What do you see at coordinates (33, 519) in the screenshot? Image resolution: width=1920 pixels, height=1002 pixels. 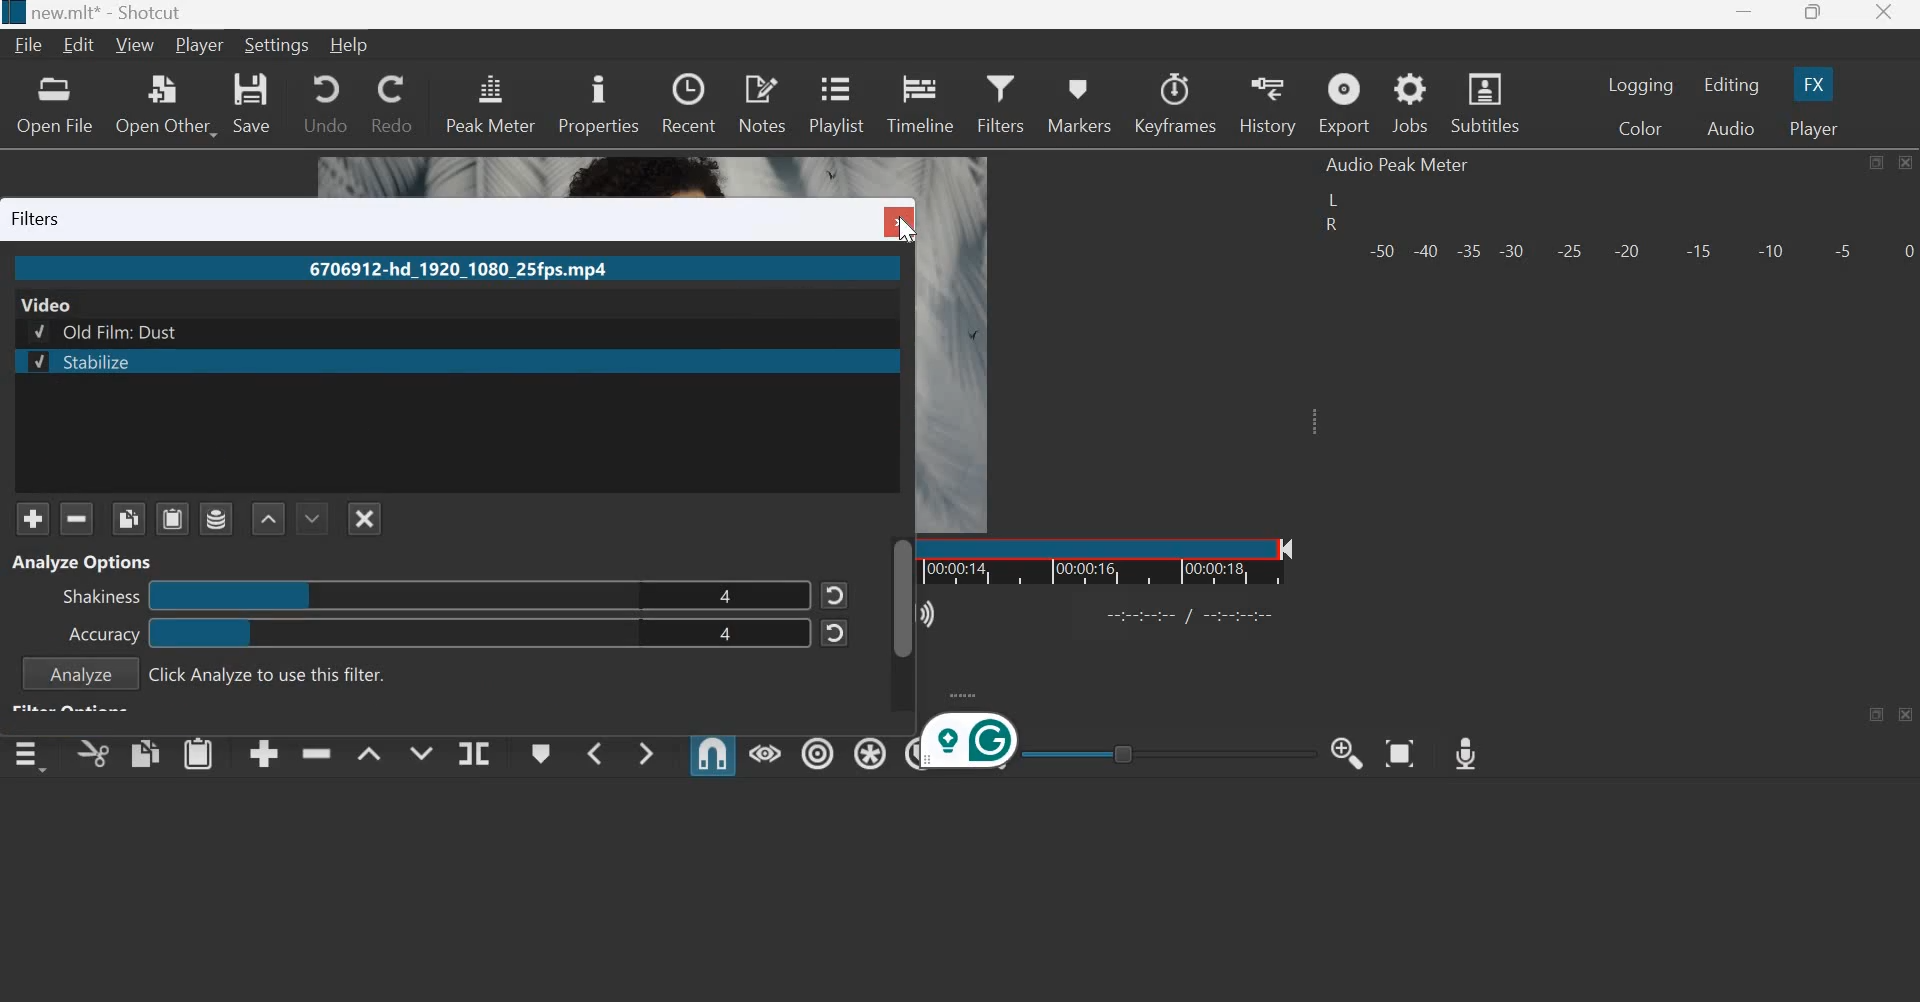 I see `Add a filter` at bounding box center [33, 519].